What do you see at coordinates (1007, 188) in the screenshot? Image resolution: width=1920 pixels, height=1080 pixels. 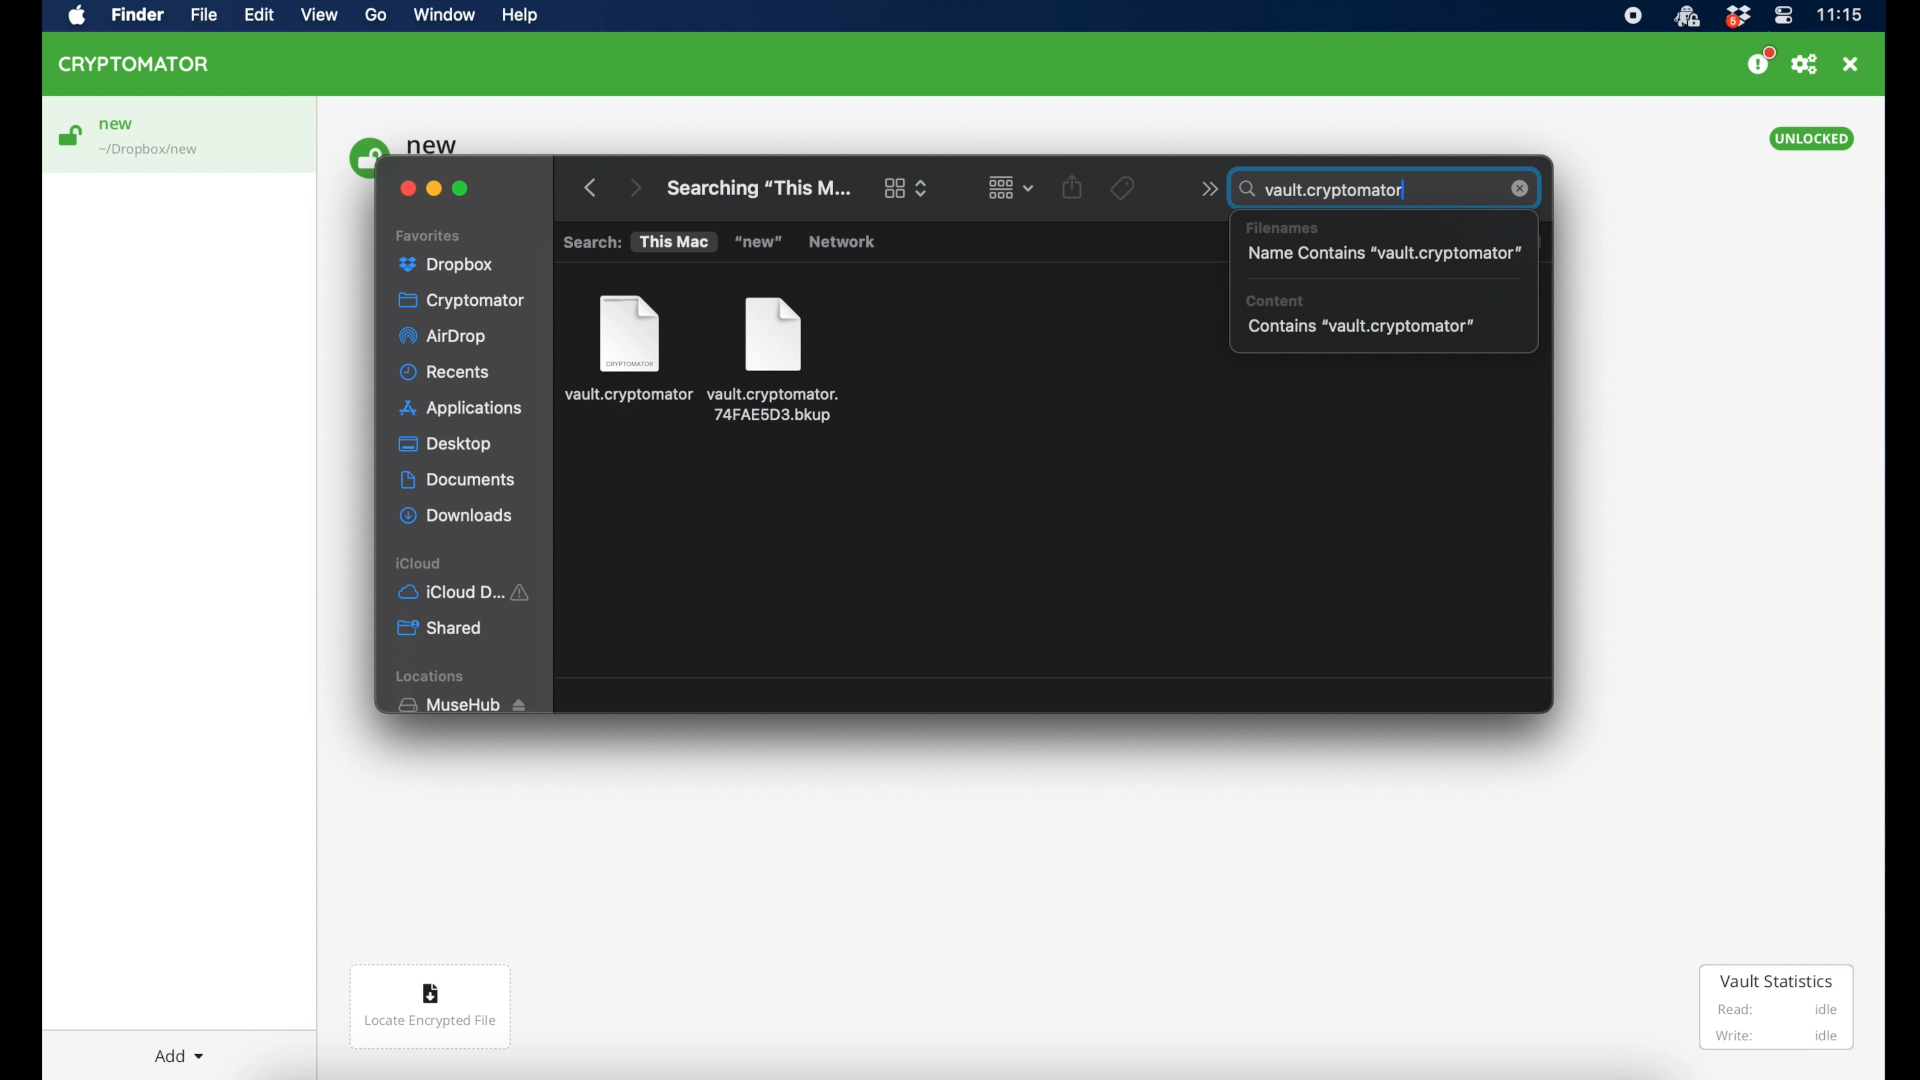 I see `change item grouping` at bounding box center [1007, 188].